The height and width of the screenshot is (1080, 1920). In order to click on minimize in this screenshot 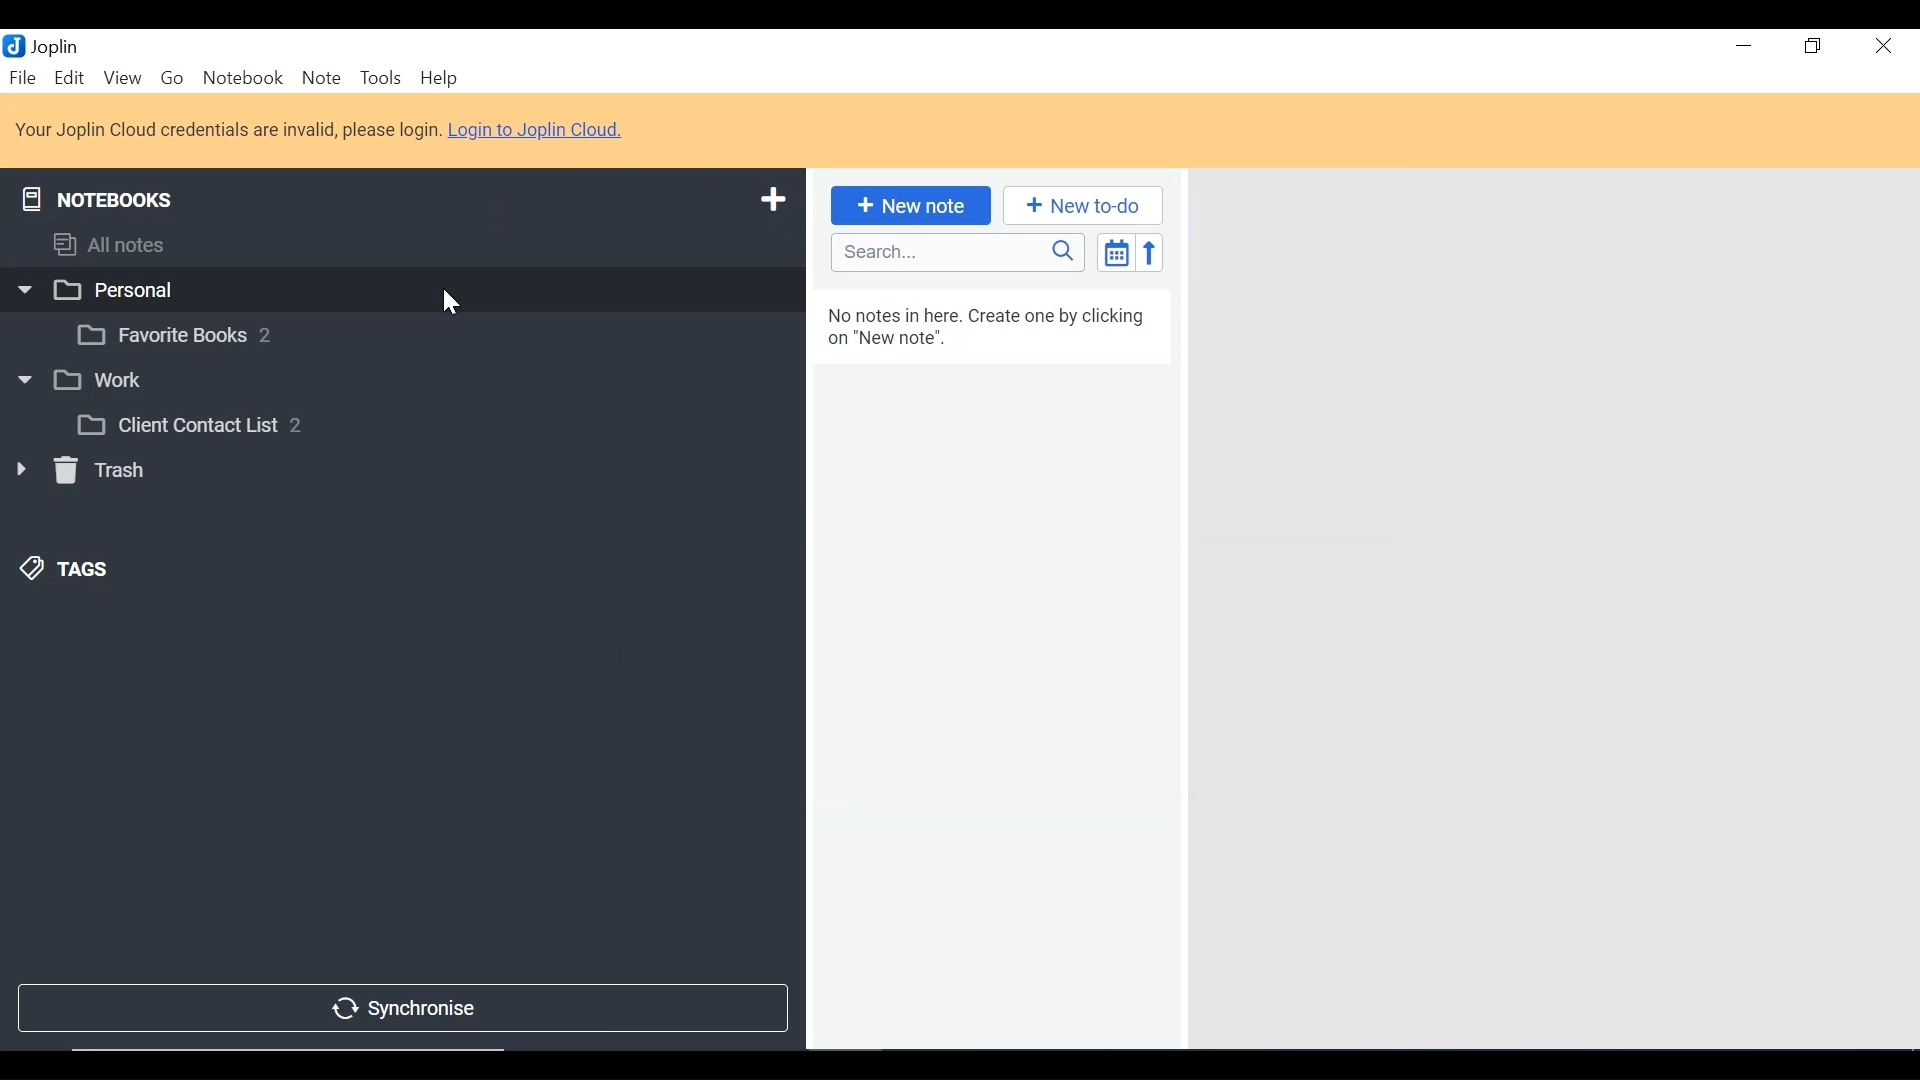, I will do `click(1744, 49)`.